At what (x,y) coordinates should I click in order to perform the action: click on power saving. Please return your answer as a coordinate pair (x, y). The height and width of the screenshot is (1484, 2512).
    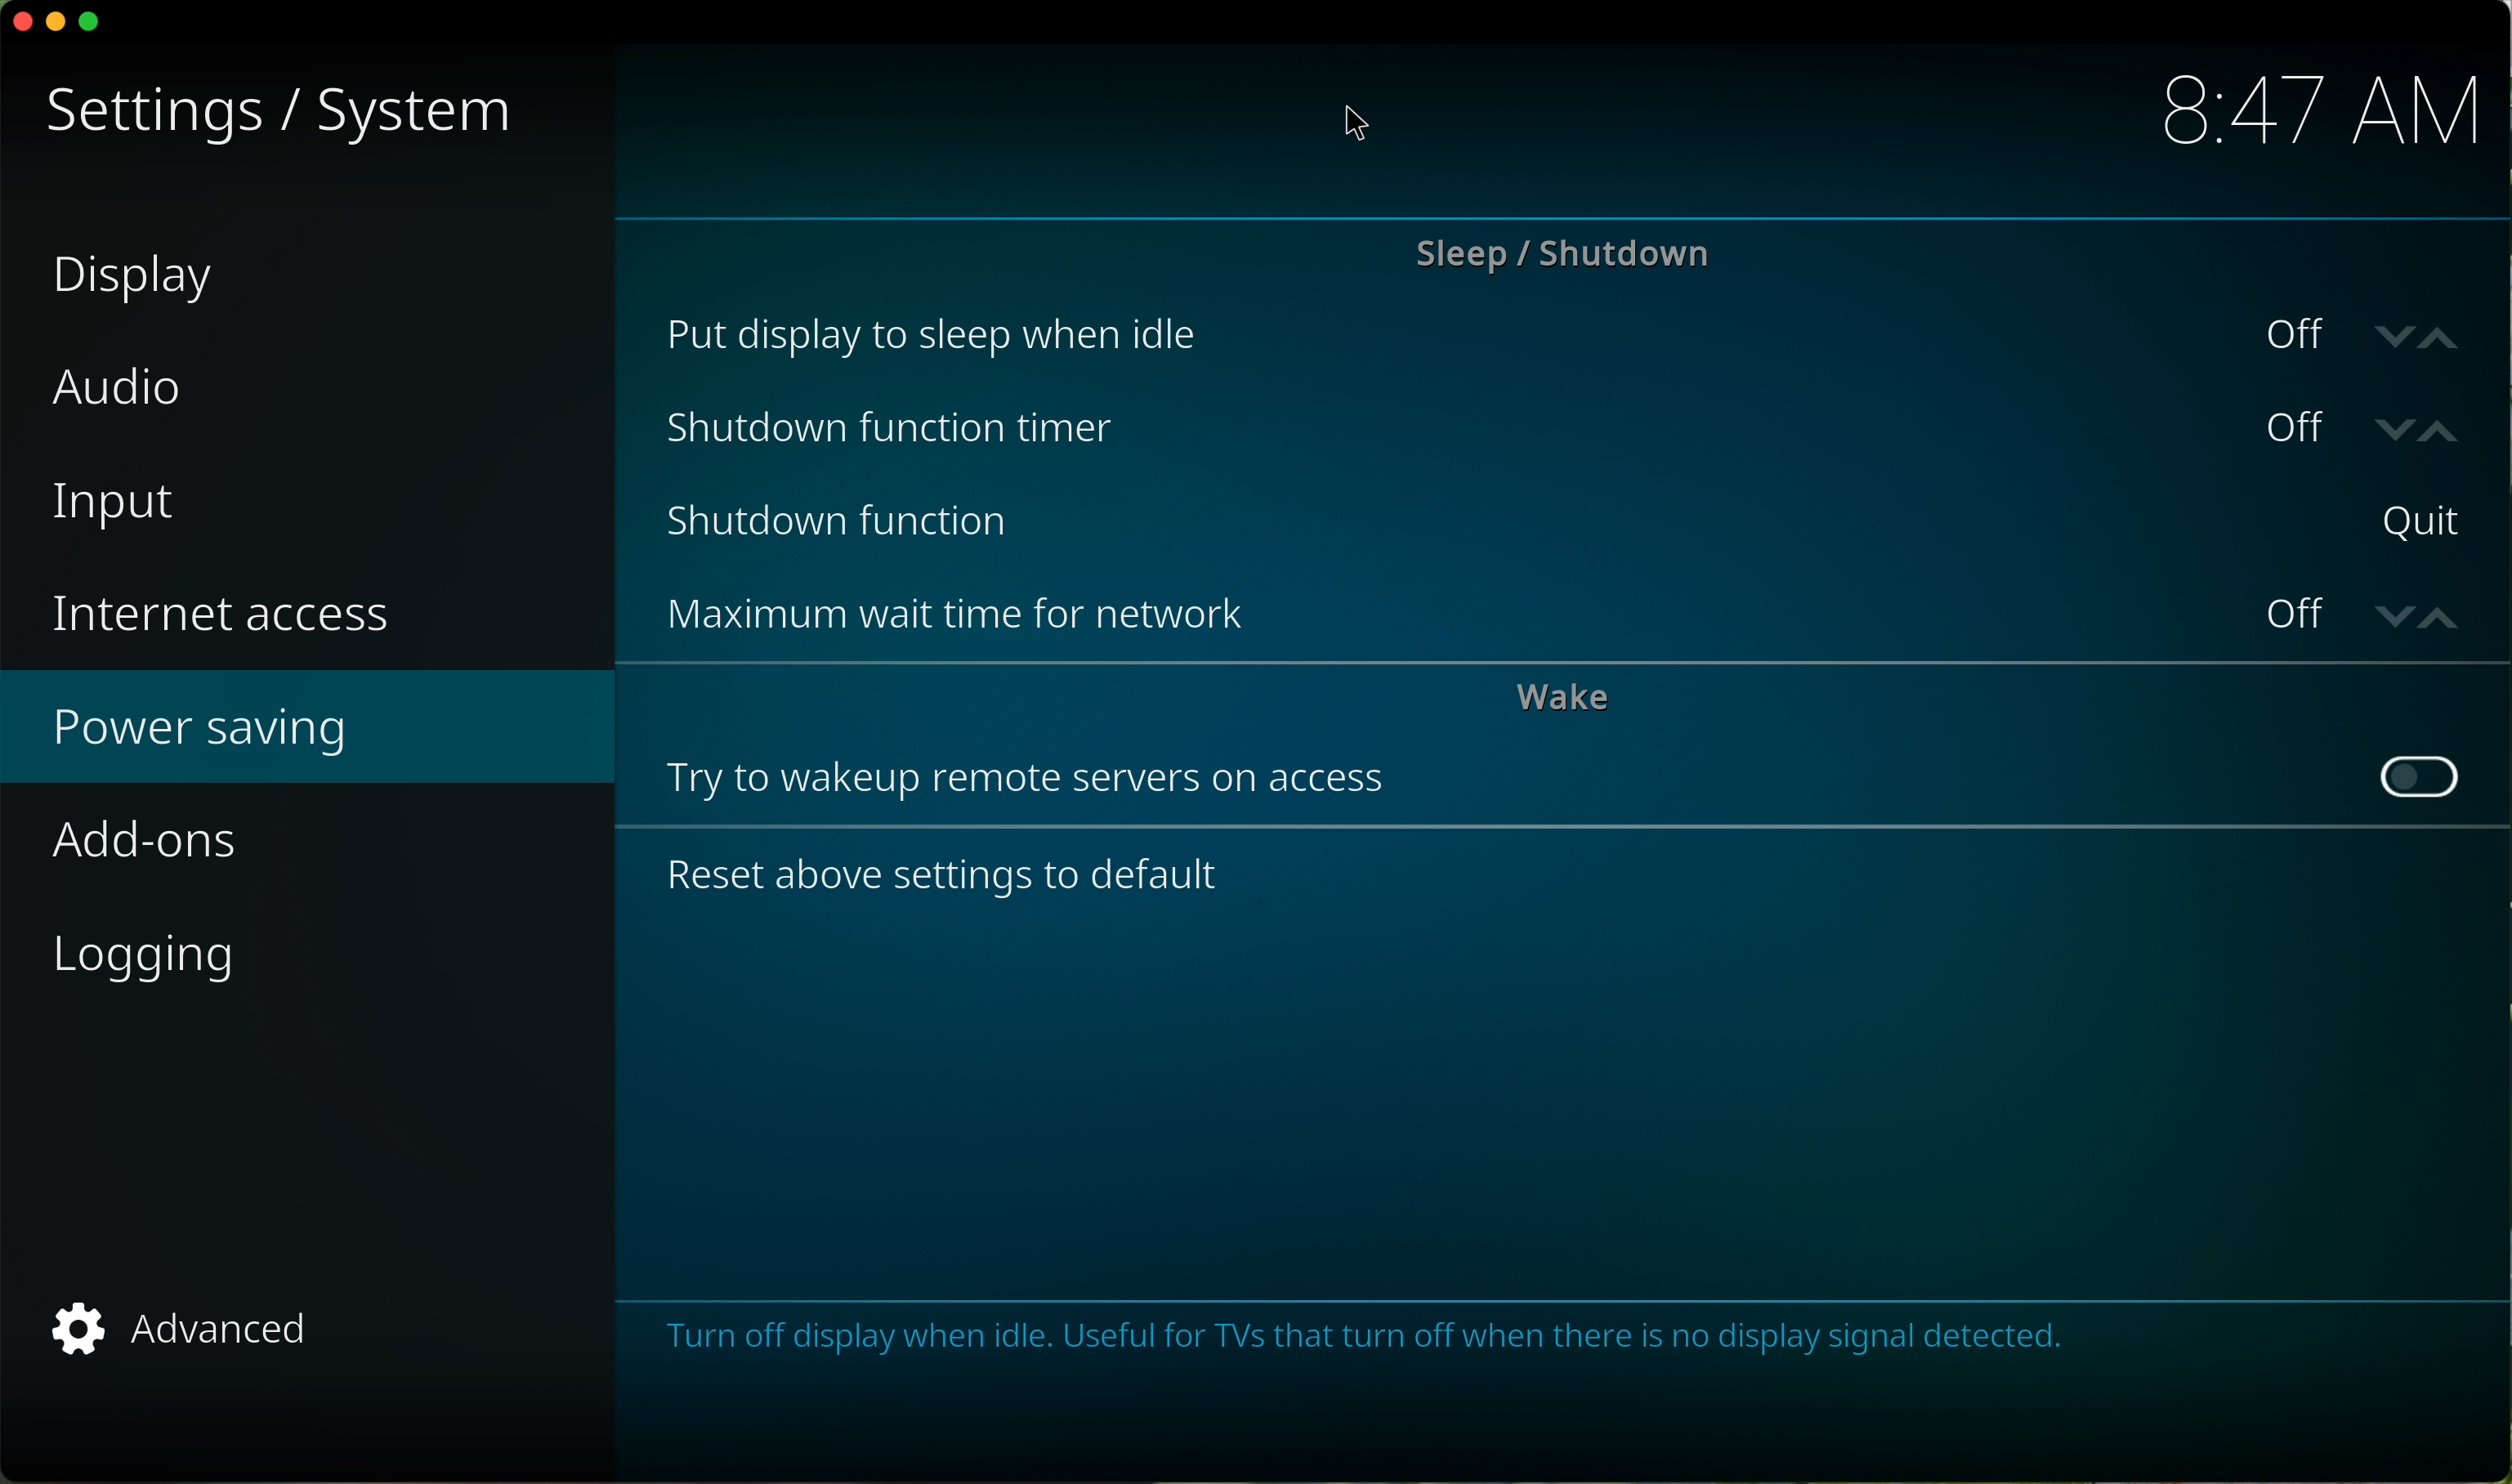
    Looking at the image, I should click on (309, 728).